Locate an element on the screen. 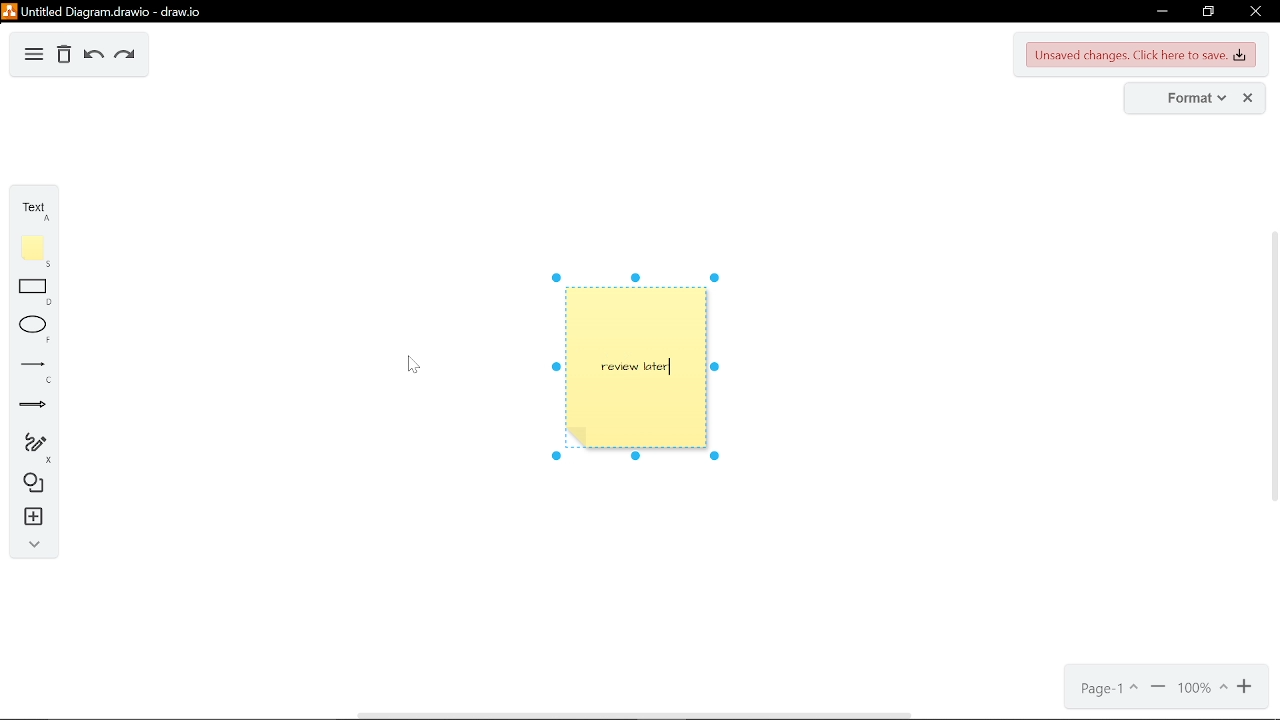 Image resolution: width=1280 pixels, height=720 pixels. note is located at coordinates (34, 251).